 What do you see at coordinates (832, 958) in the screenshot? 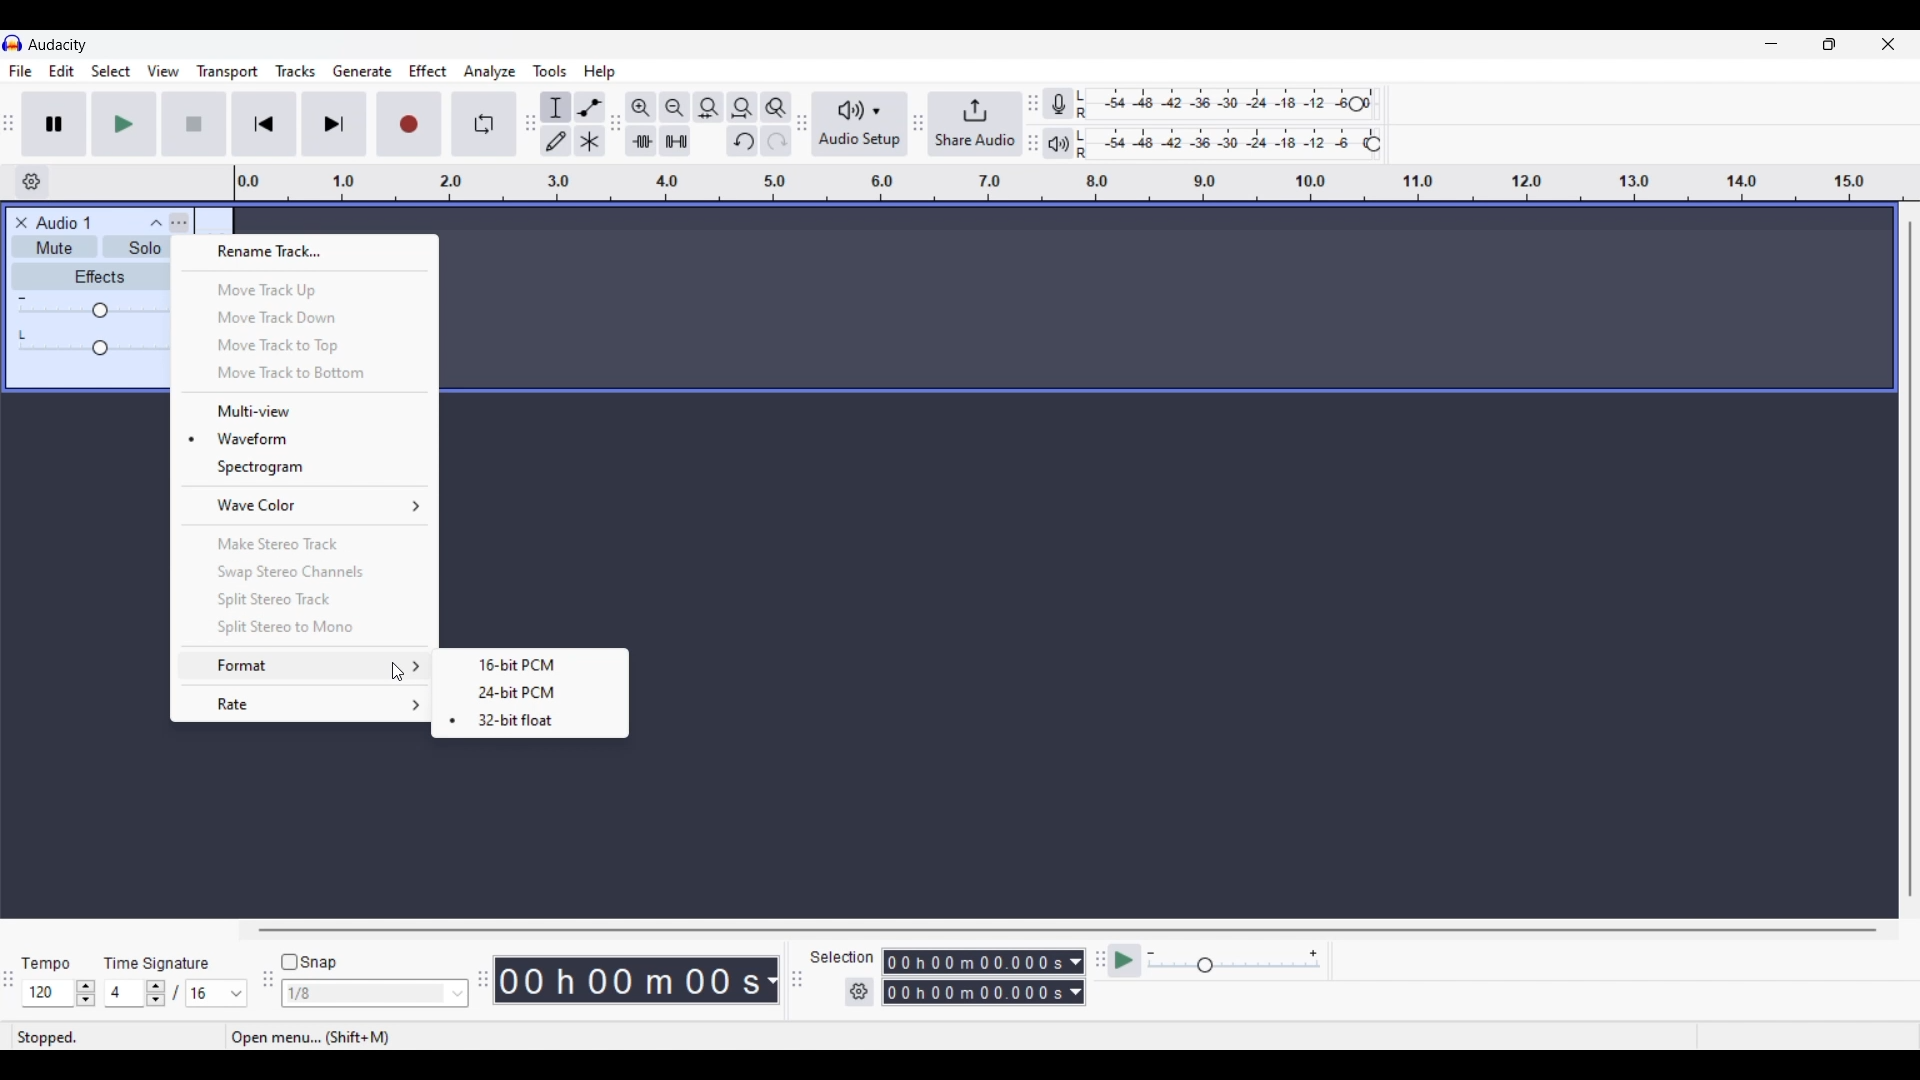
I see `Selection` at bounding box center [832, 958].